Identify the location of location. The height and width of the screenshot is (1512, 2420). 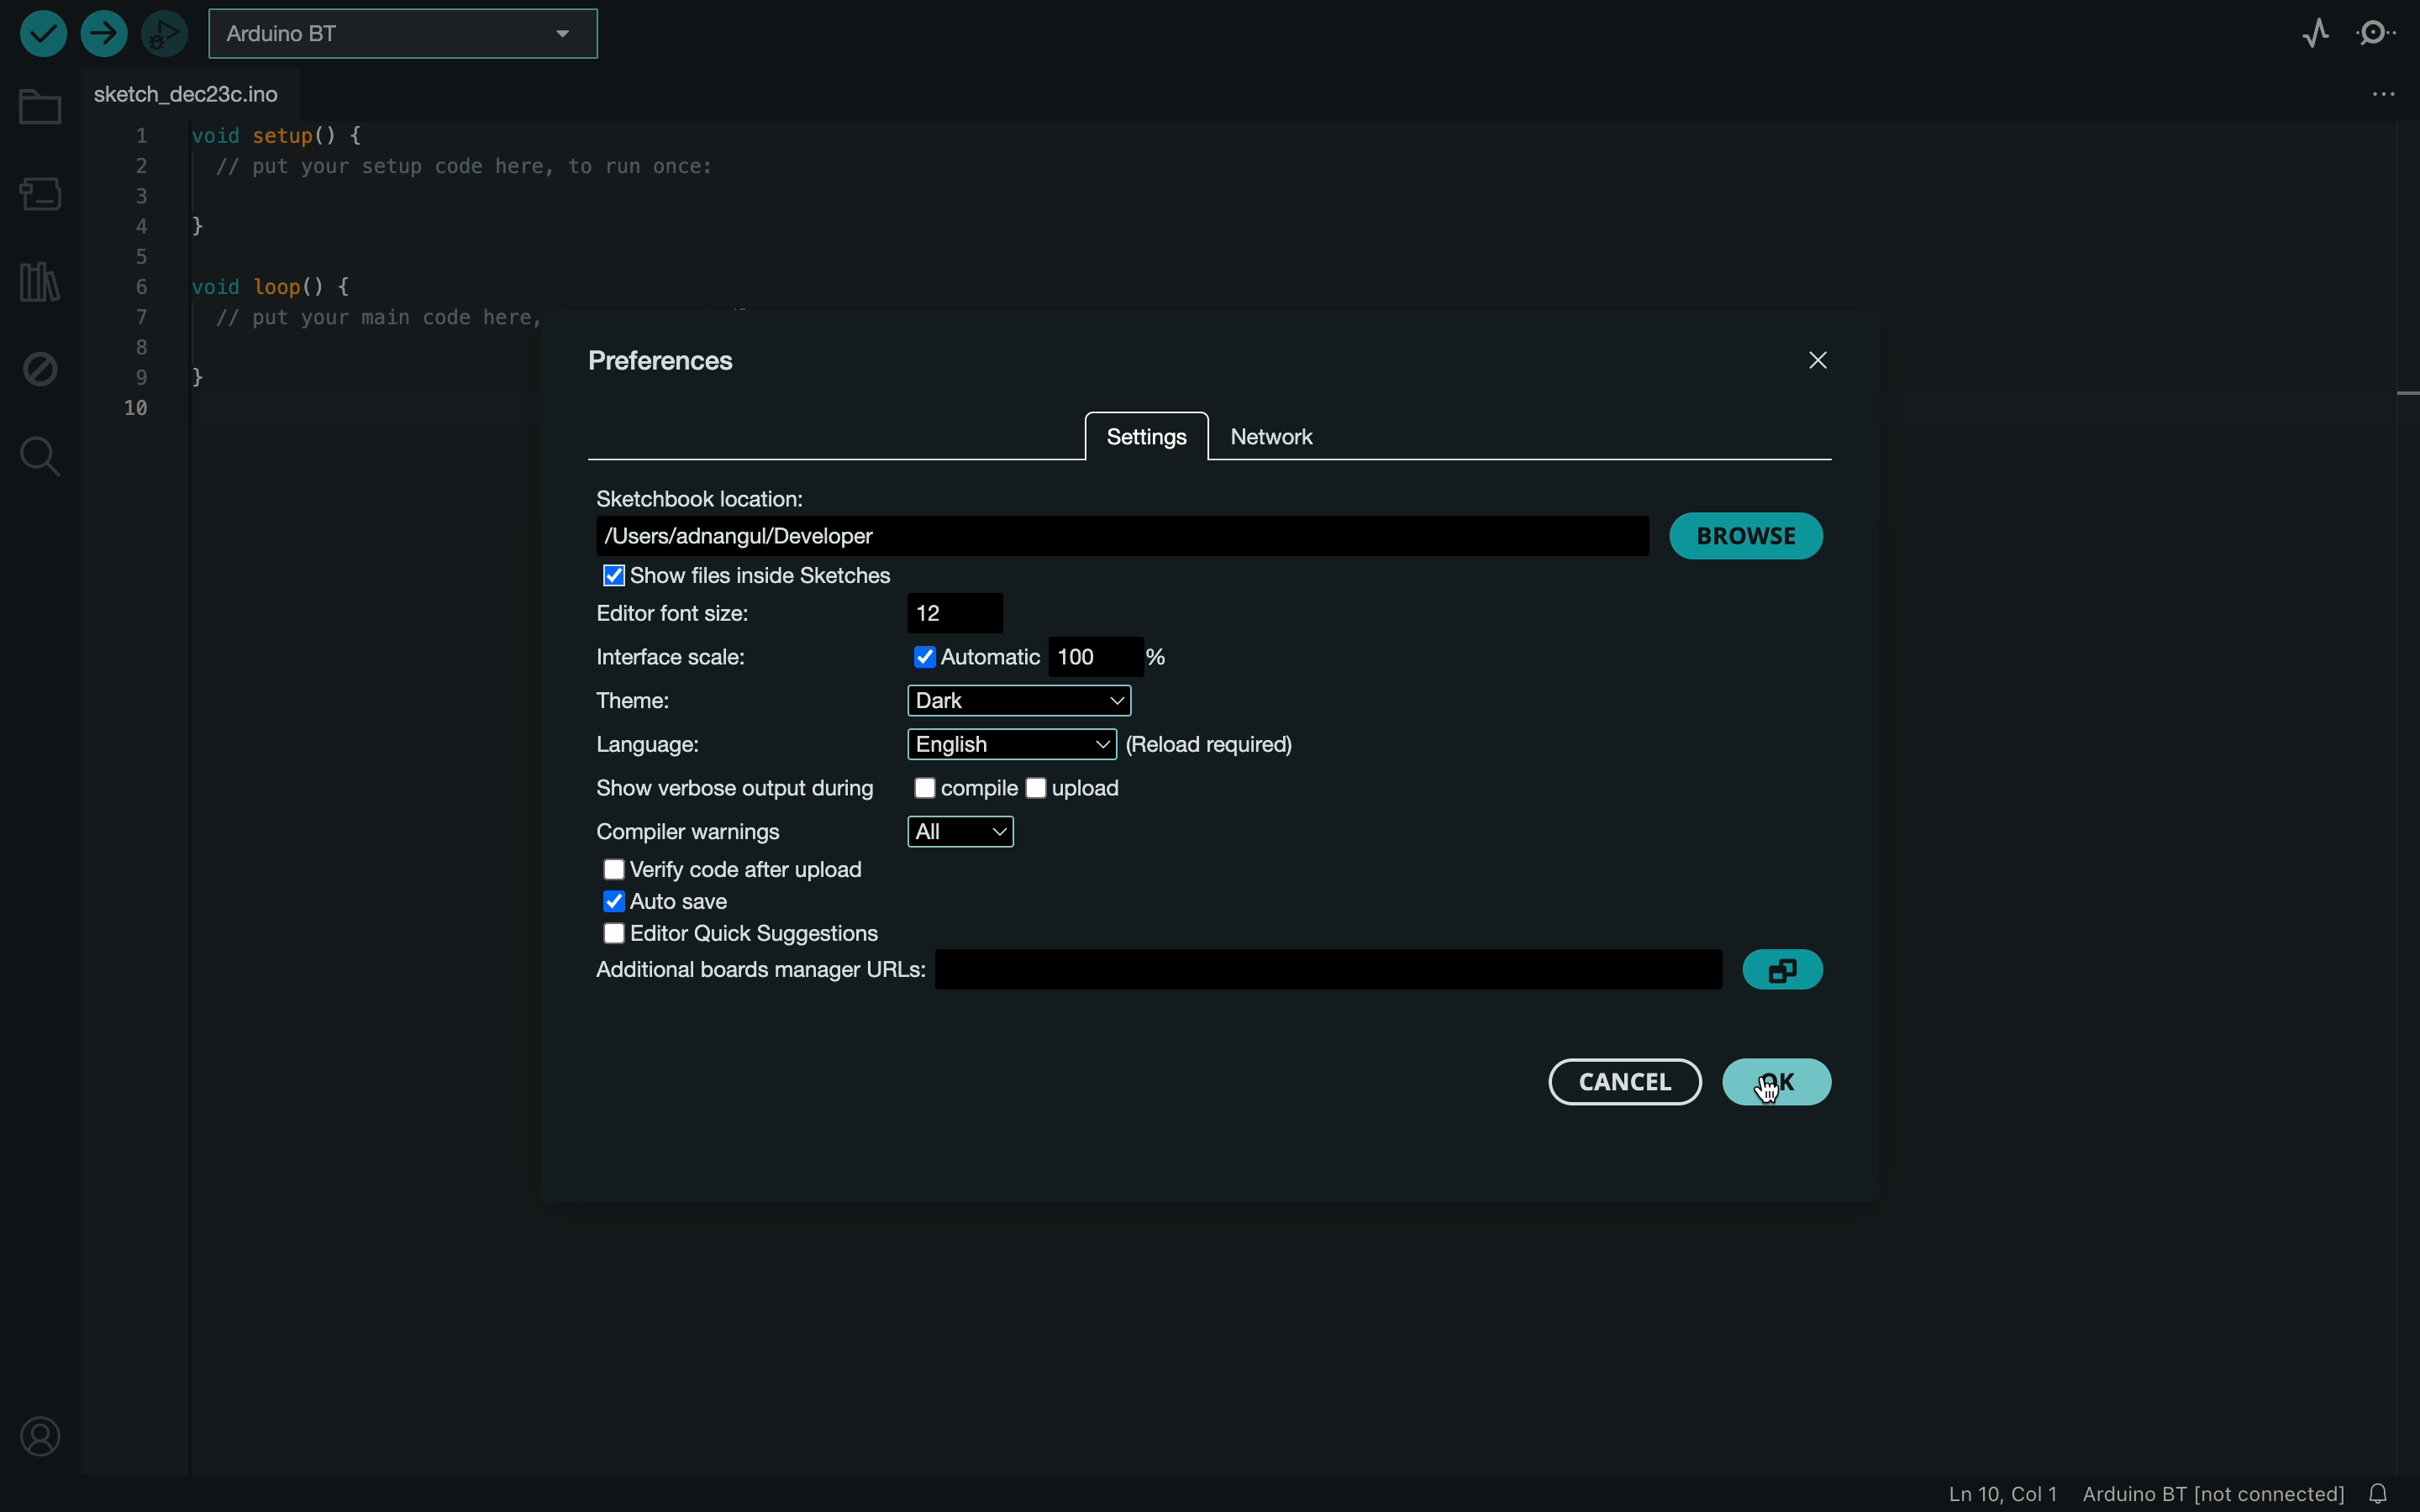
(1120, 517).